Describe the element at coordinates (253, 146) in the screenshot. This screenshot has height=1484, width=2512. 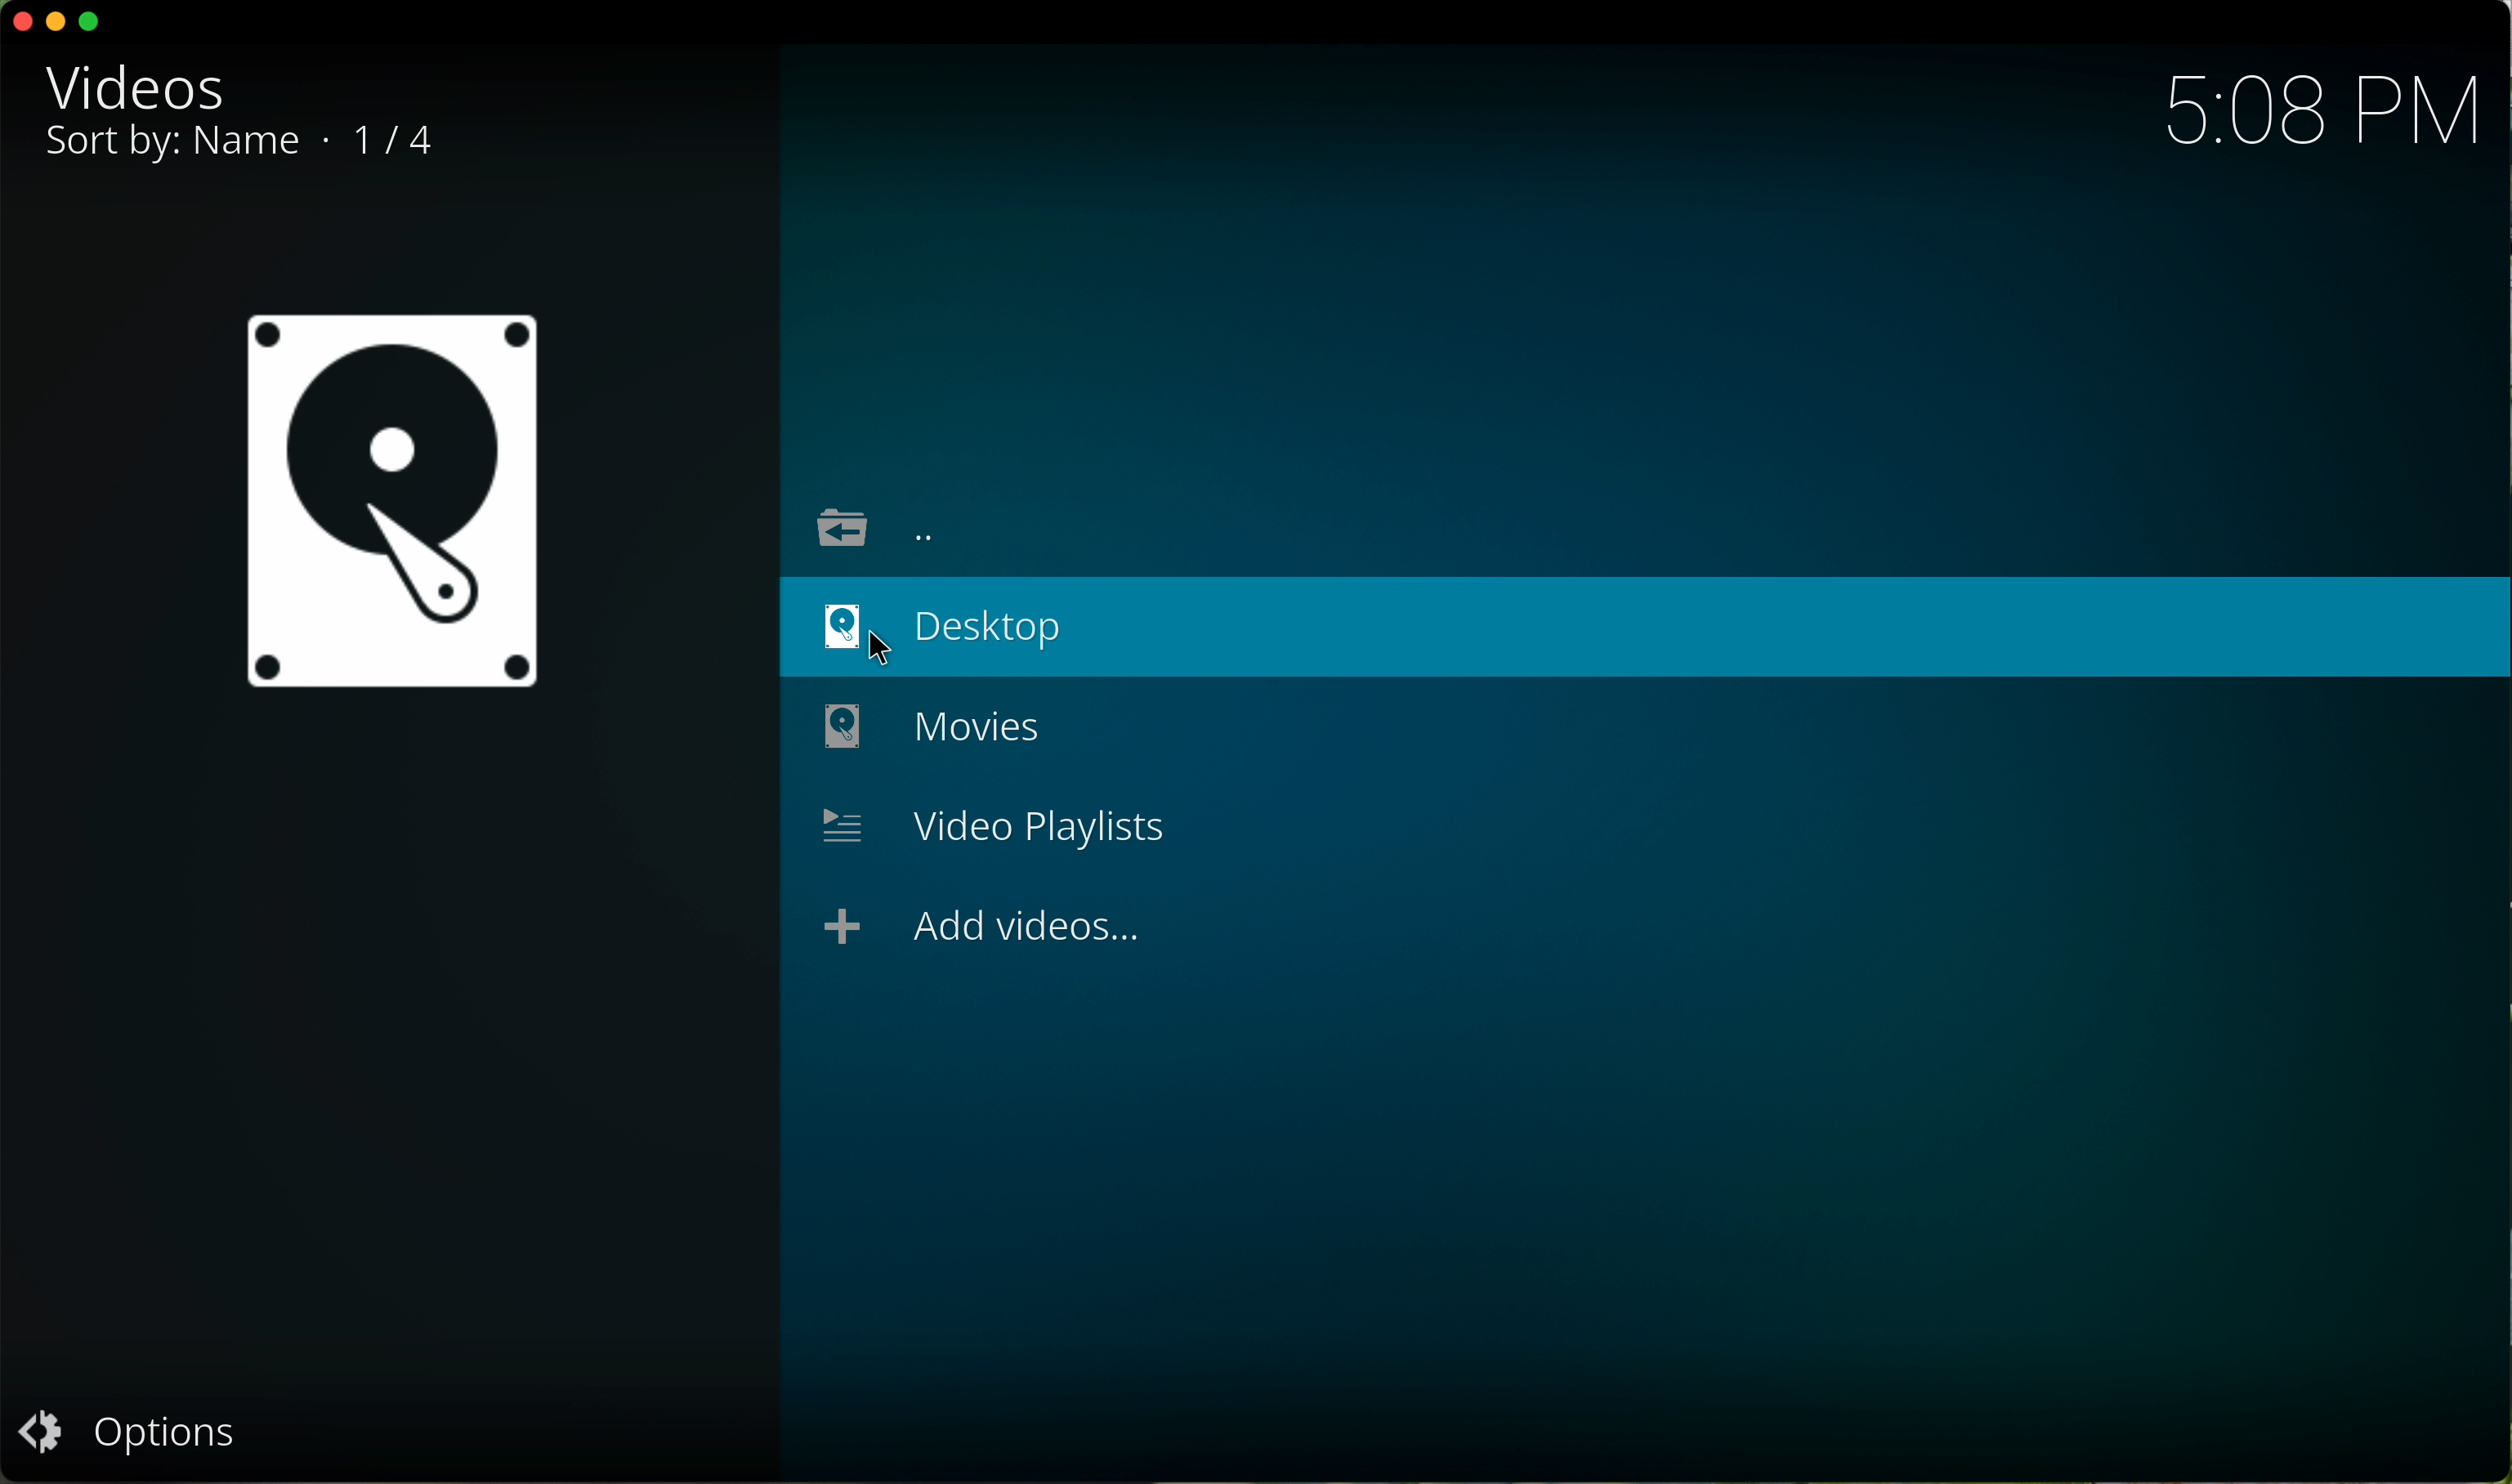
I see `sort by: name 1/4` at that location.